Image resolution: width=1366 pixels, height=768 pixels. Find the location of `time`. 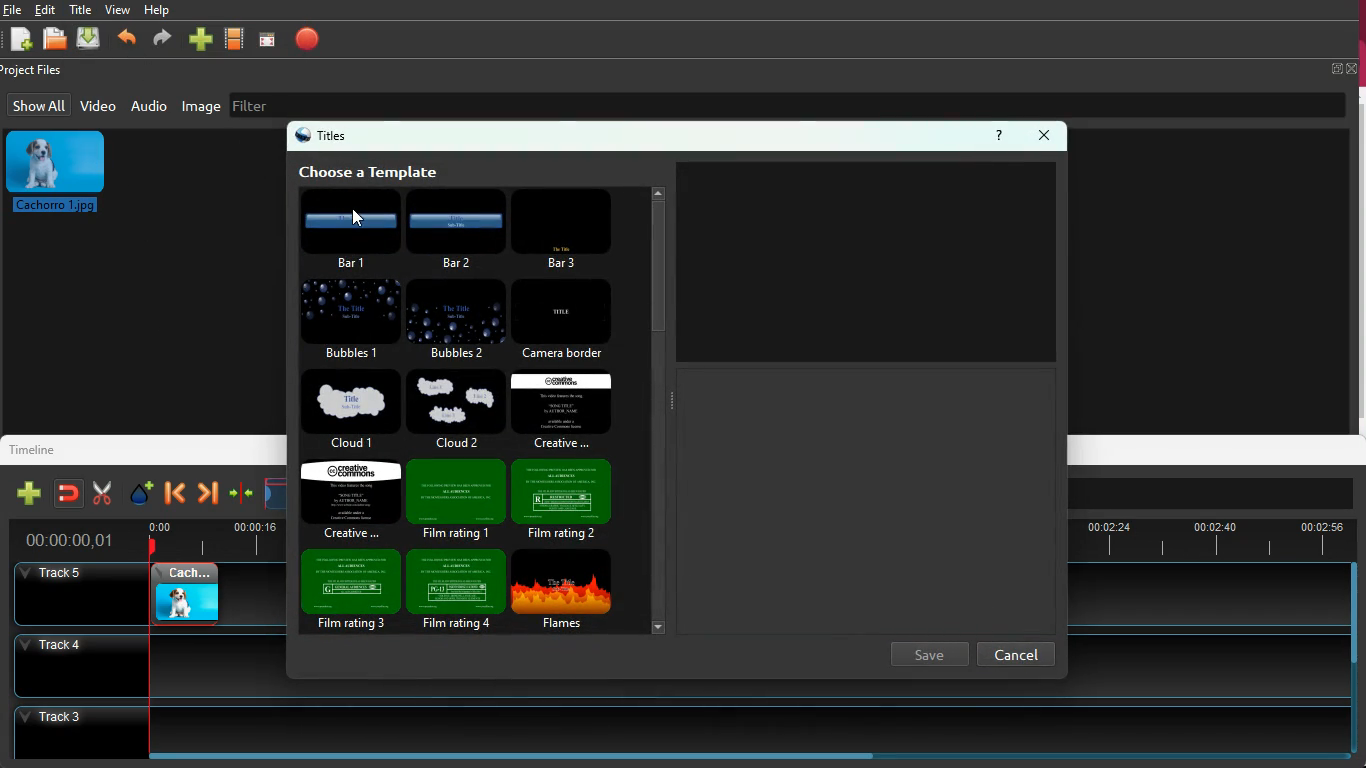

time is located at coordinates (214, 537).